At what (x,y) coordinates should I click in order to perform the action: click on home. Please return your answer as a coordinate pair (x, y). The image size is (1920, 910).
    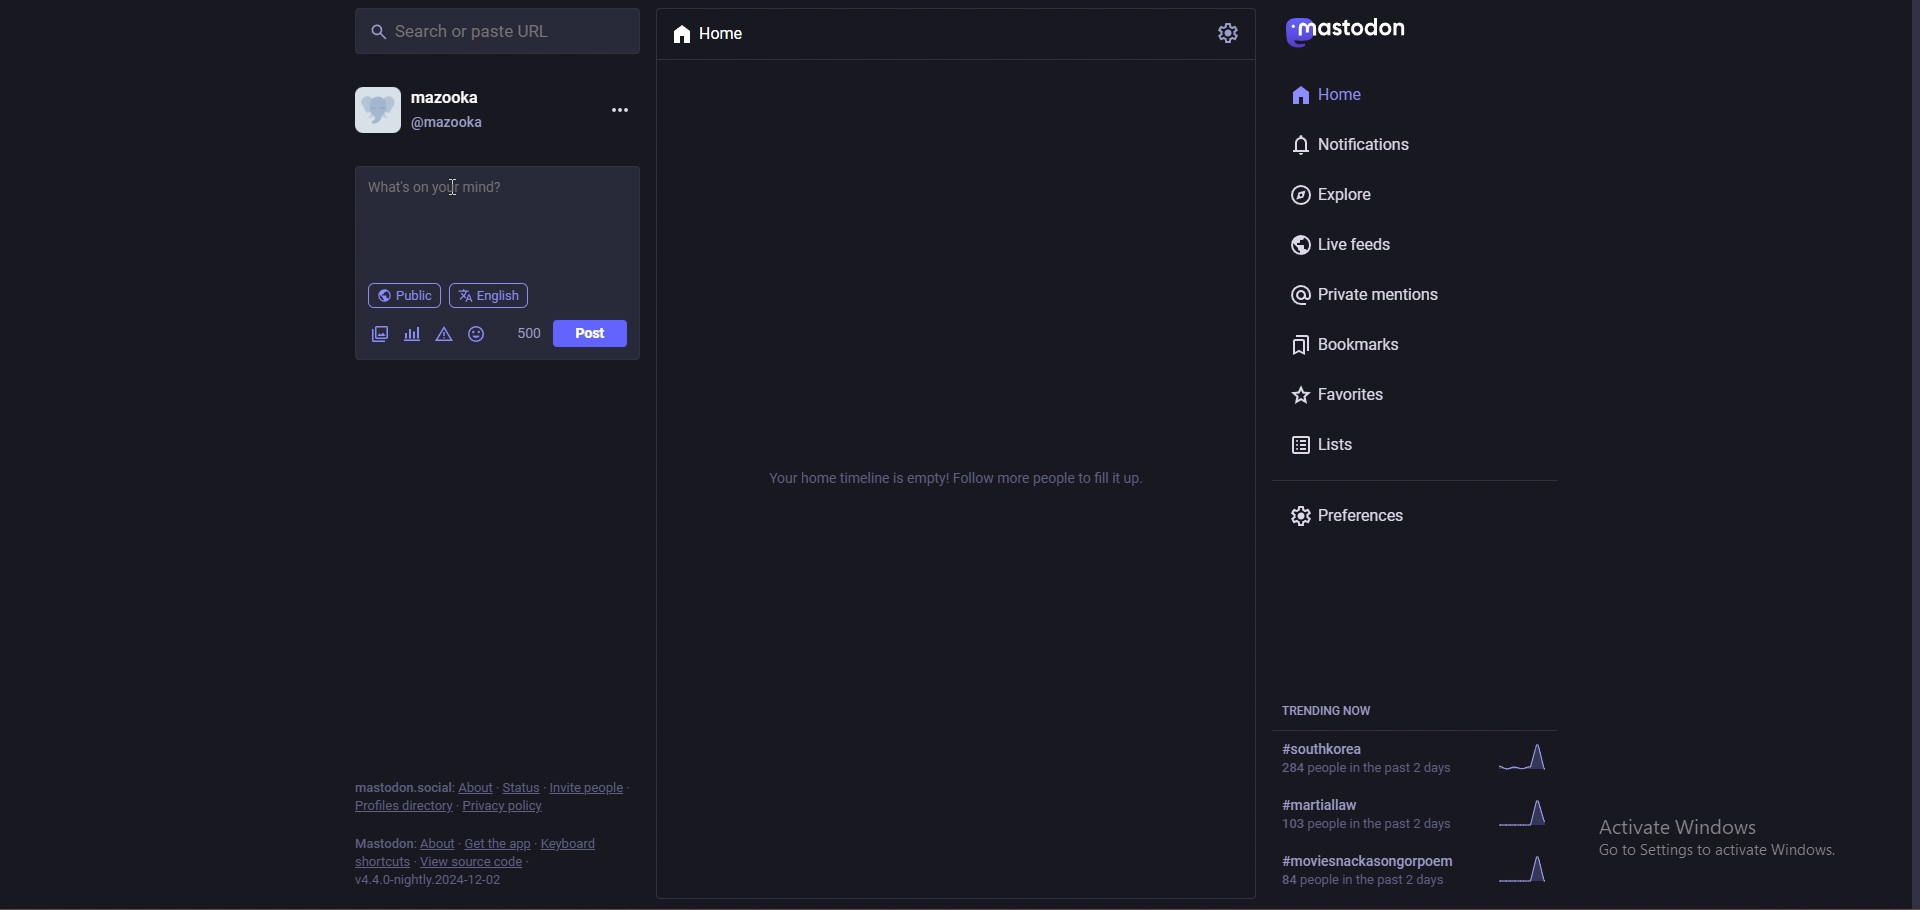
    Looking at the image, I should click on (1374, 96).